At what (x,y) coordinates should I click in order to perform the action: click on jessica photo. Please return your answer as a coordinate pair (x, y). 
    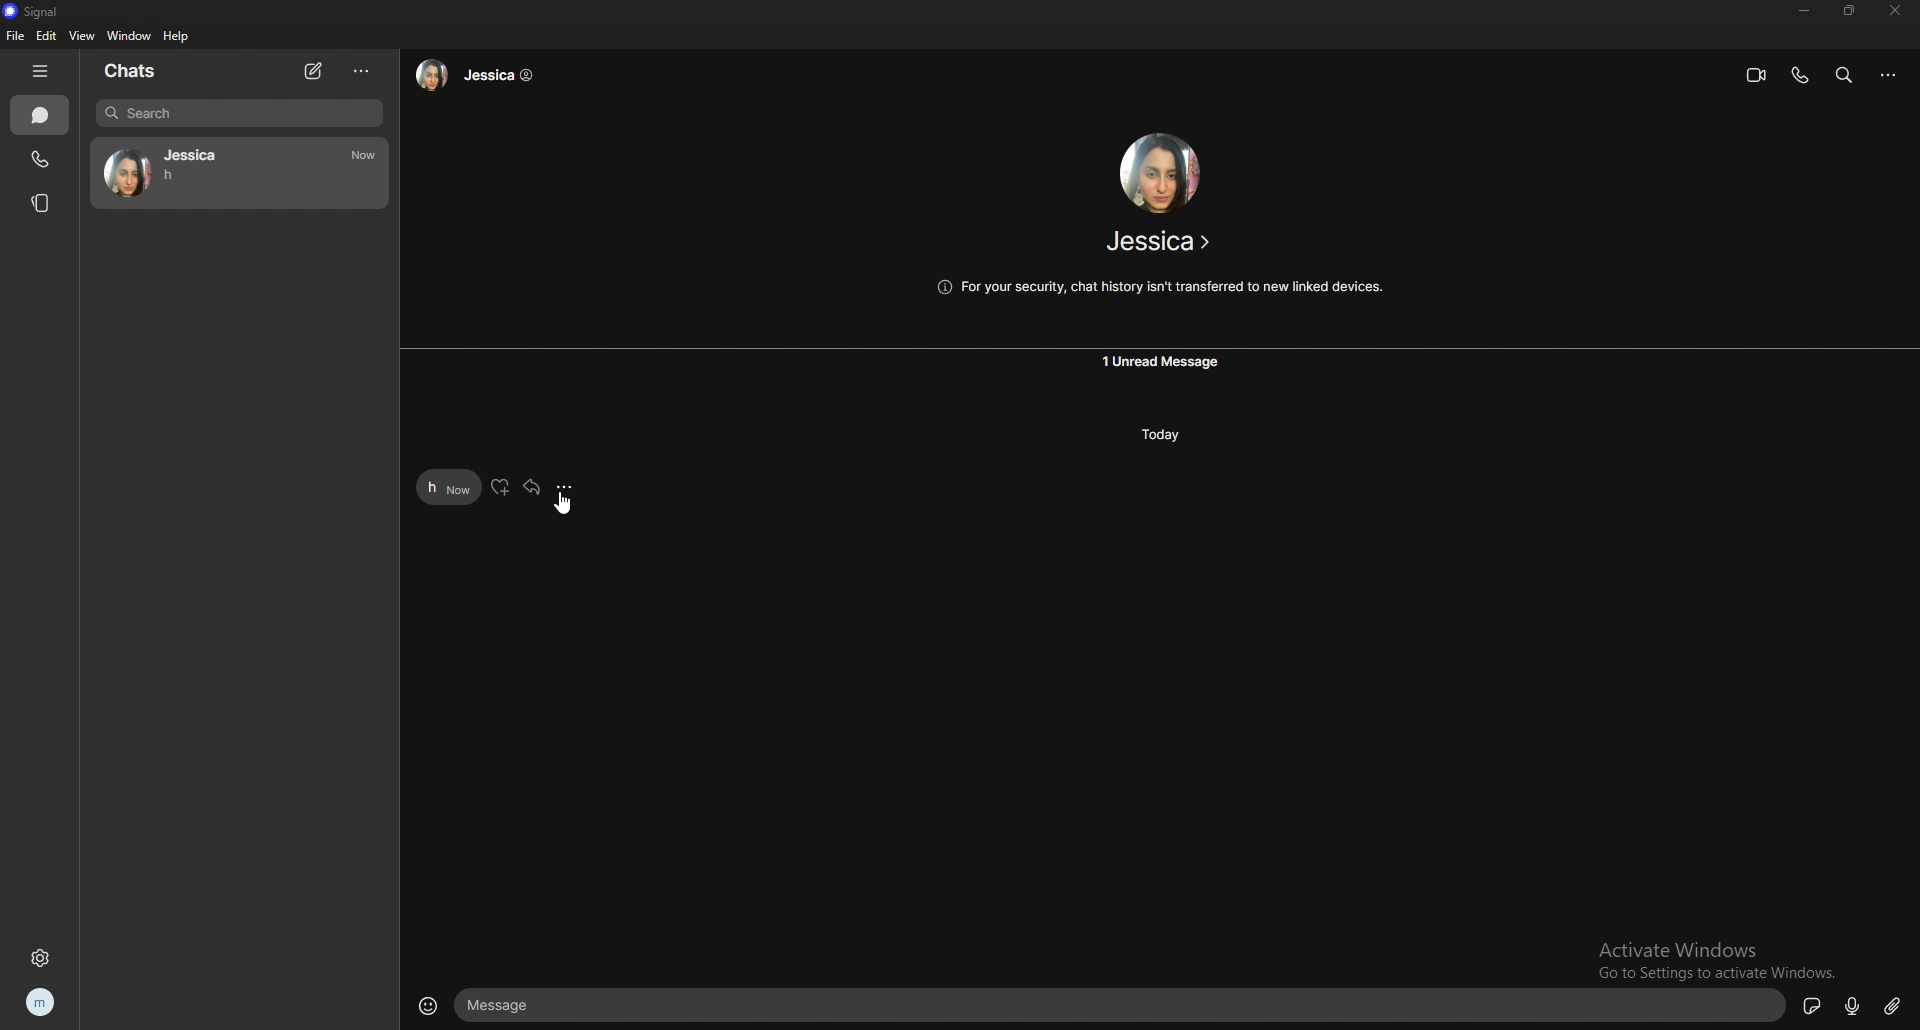
    Looking at the image, I should click on (1163, 169).